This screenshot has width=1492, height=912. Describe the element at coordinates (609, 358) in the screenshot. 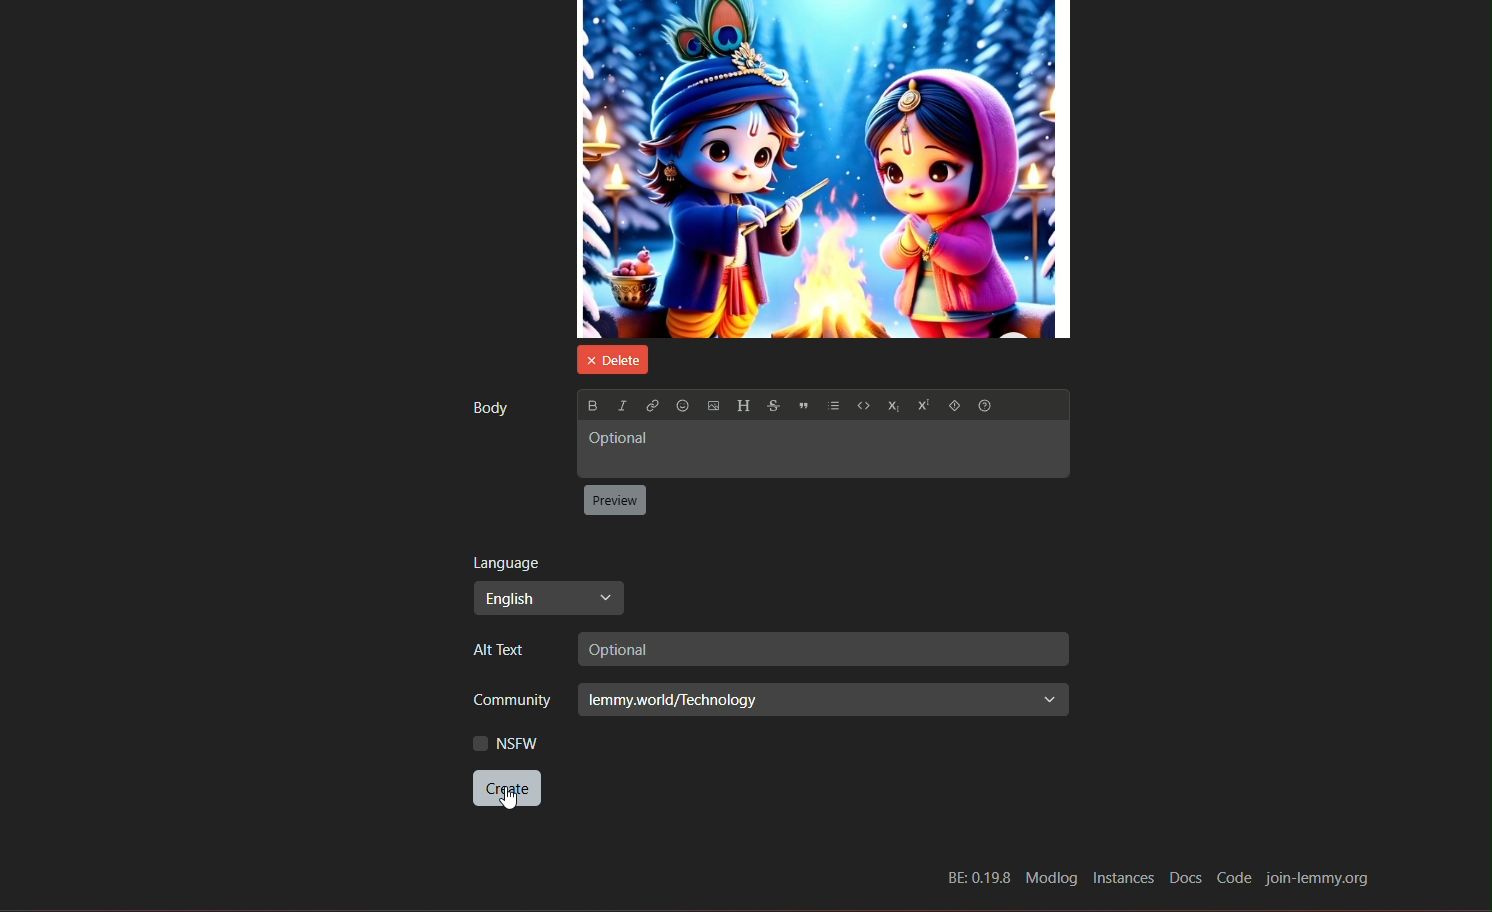

I see `Delete` at that location.